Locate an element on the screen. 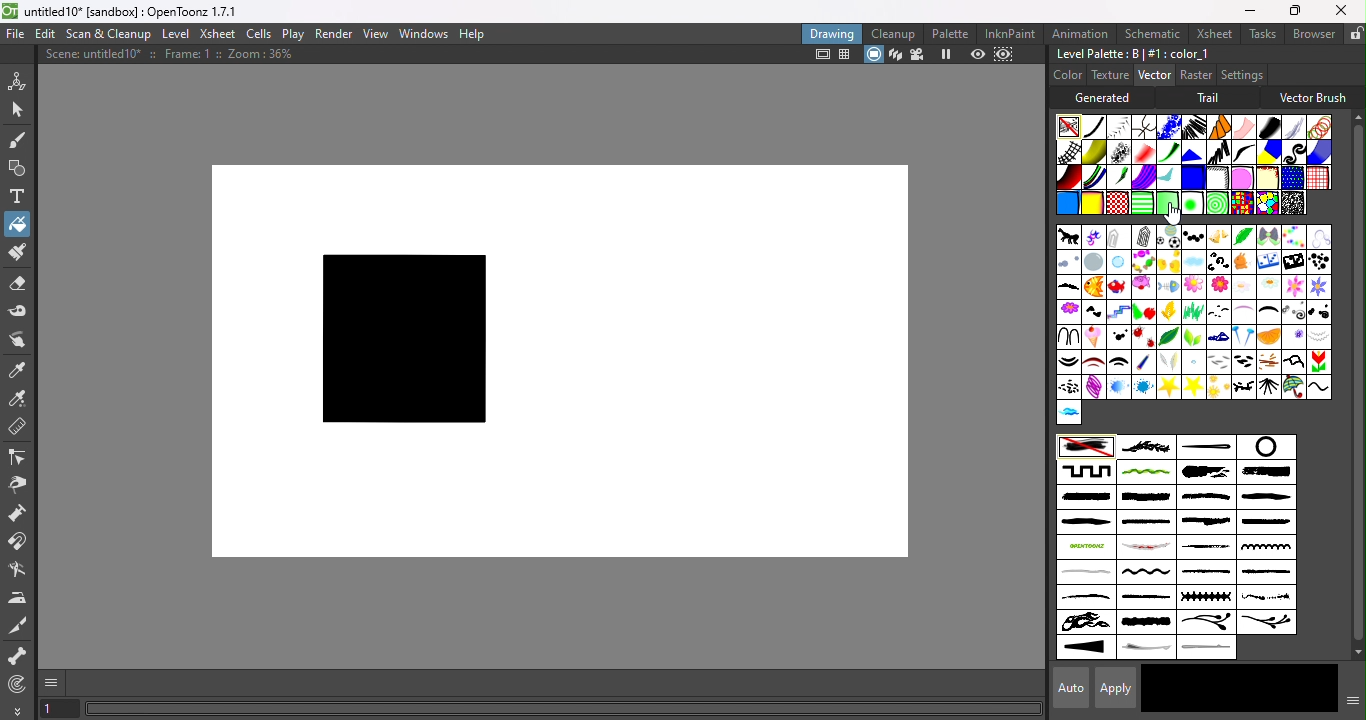  plum is located at coordinates (1173, 362).